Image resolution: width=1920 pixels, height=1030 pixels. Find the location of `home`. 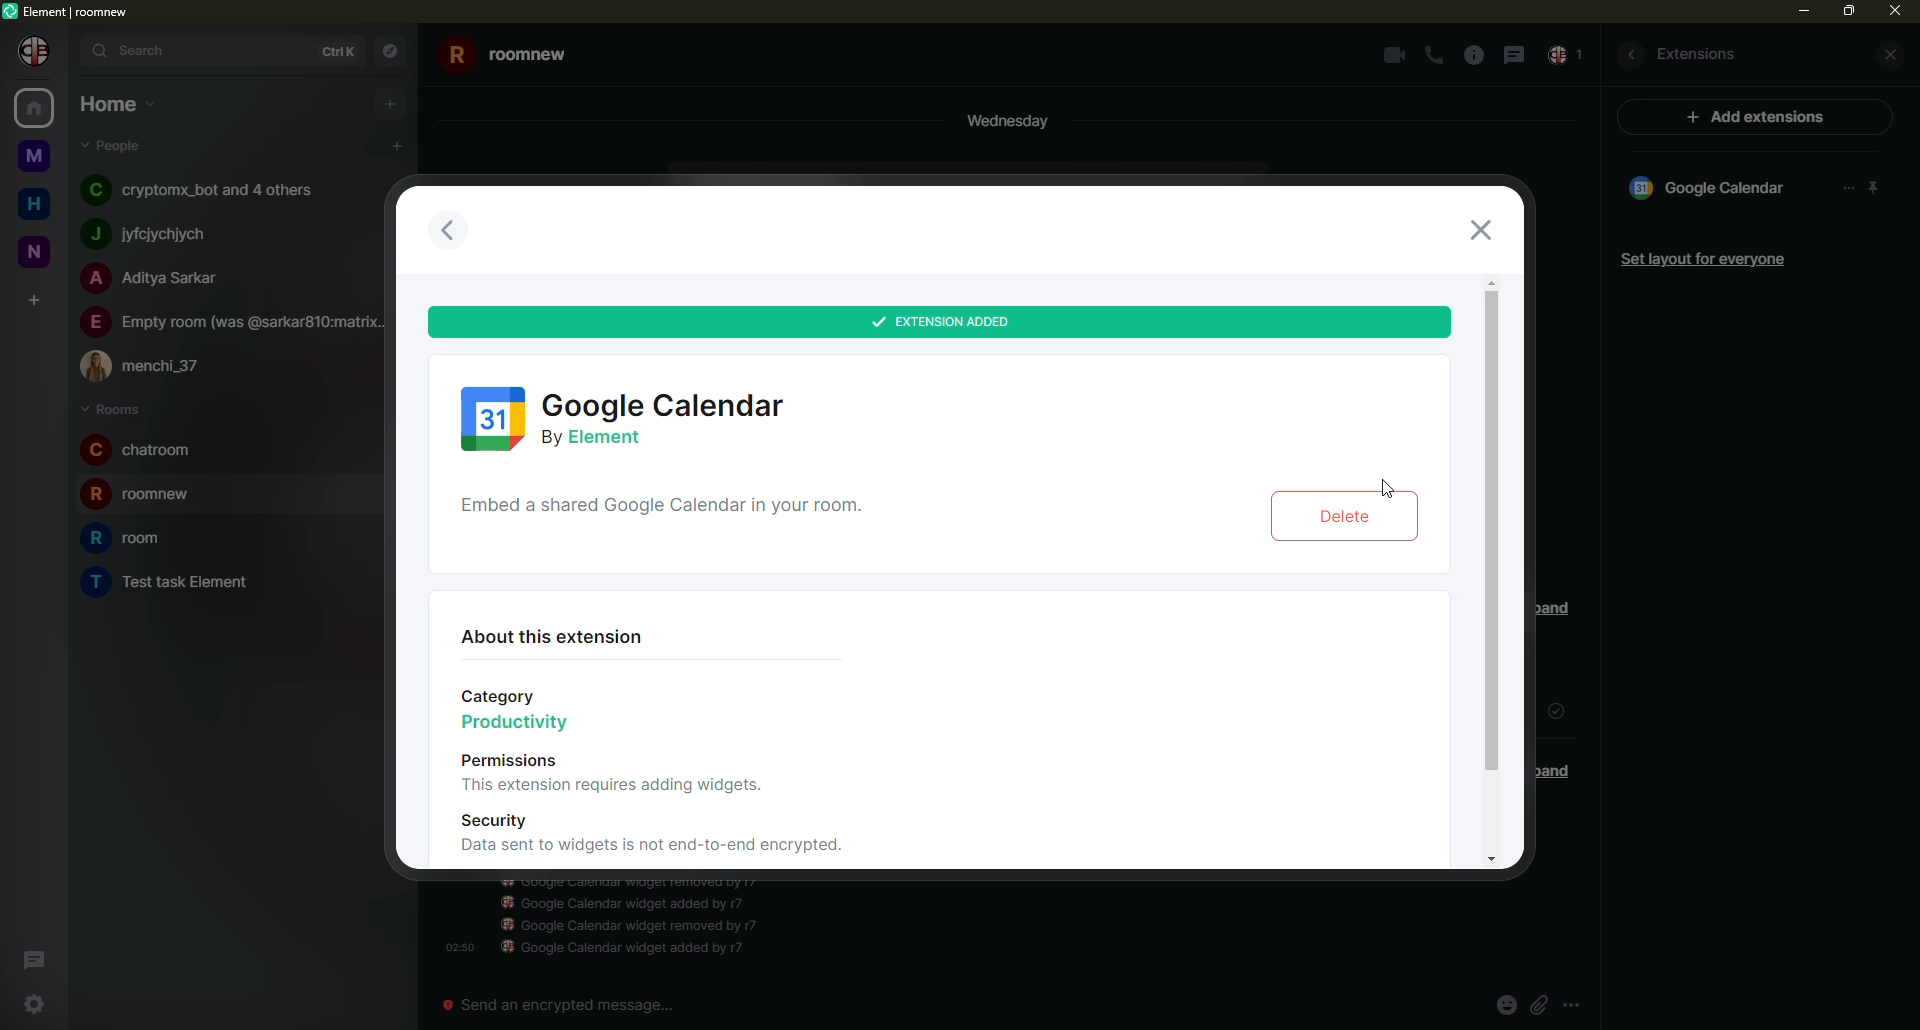

home is located at coordinates (36, 204).